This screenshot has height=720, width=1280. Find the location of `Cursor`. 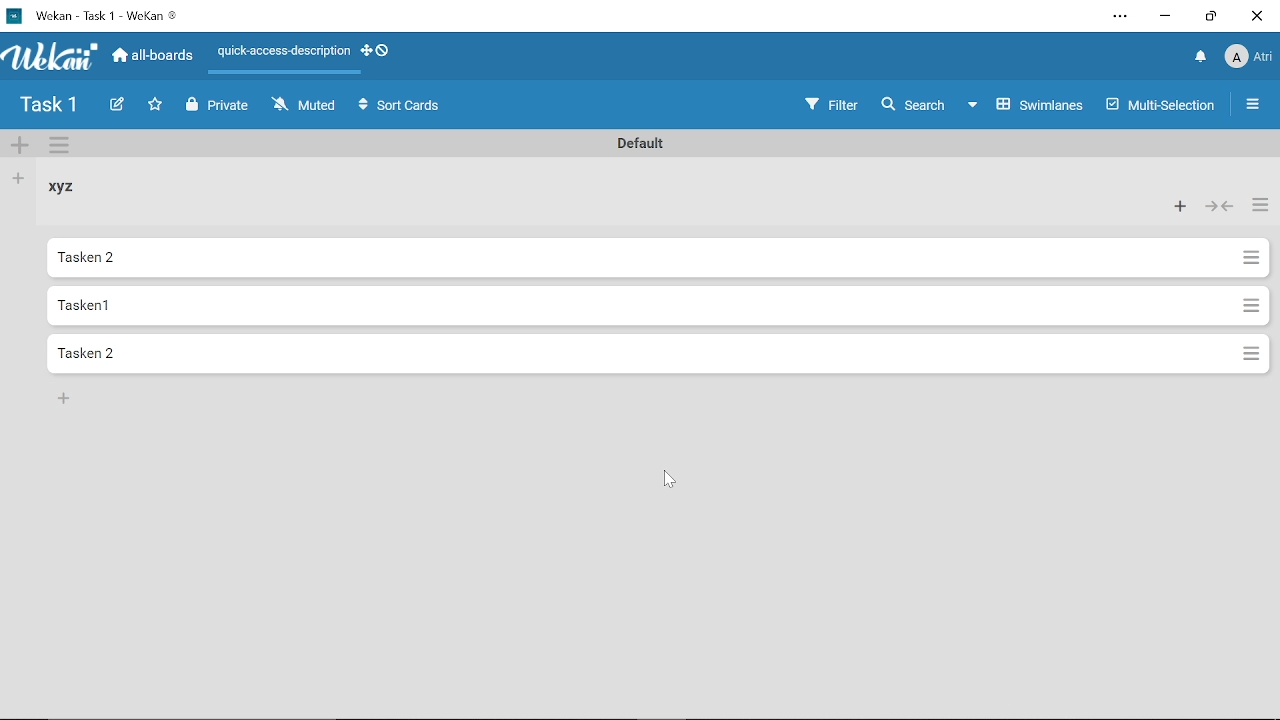

Cursor is located at coordinates (667, 479).